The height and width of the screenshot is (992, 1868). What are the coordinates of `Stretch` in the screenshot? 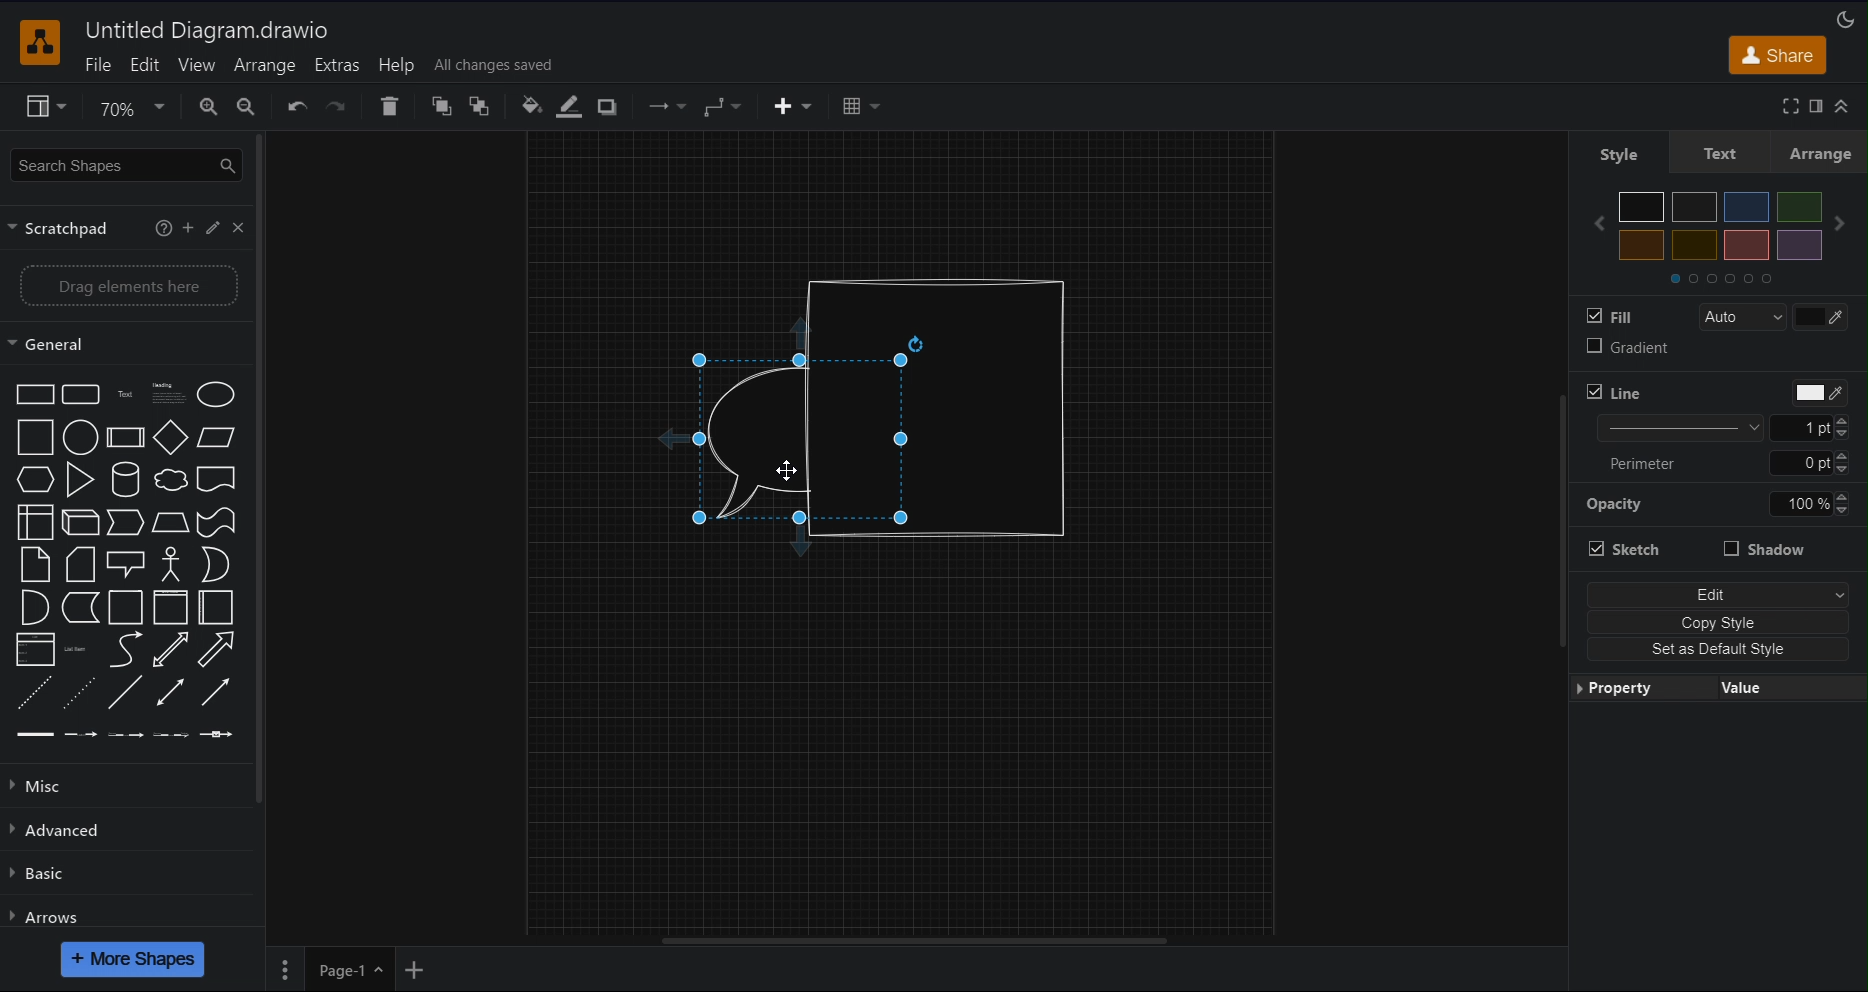 It's located at (1623, 549).